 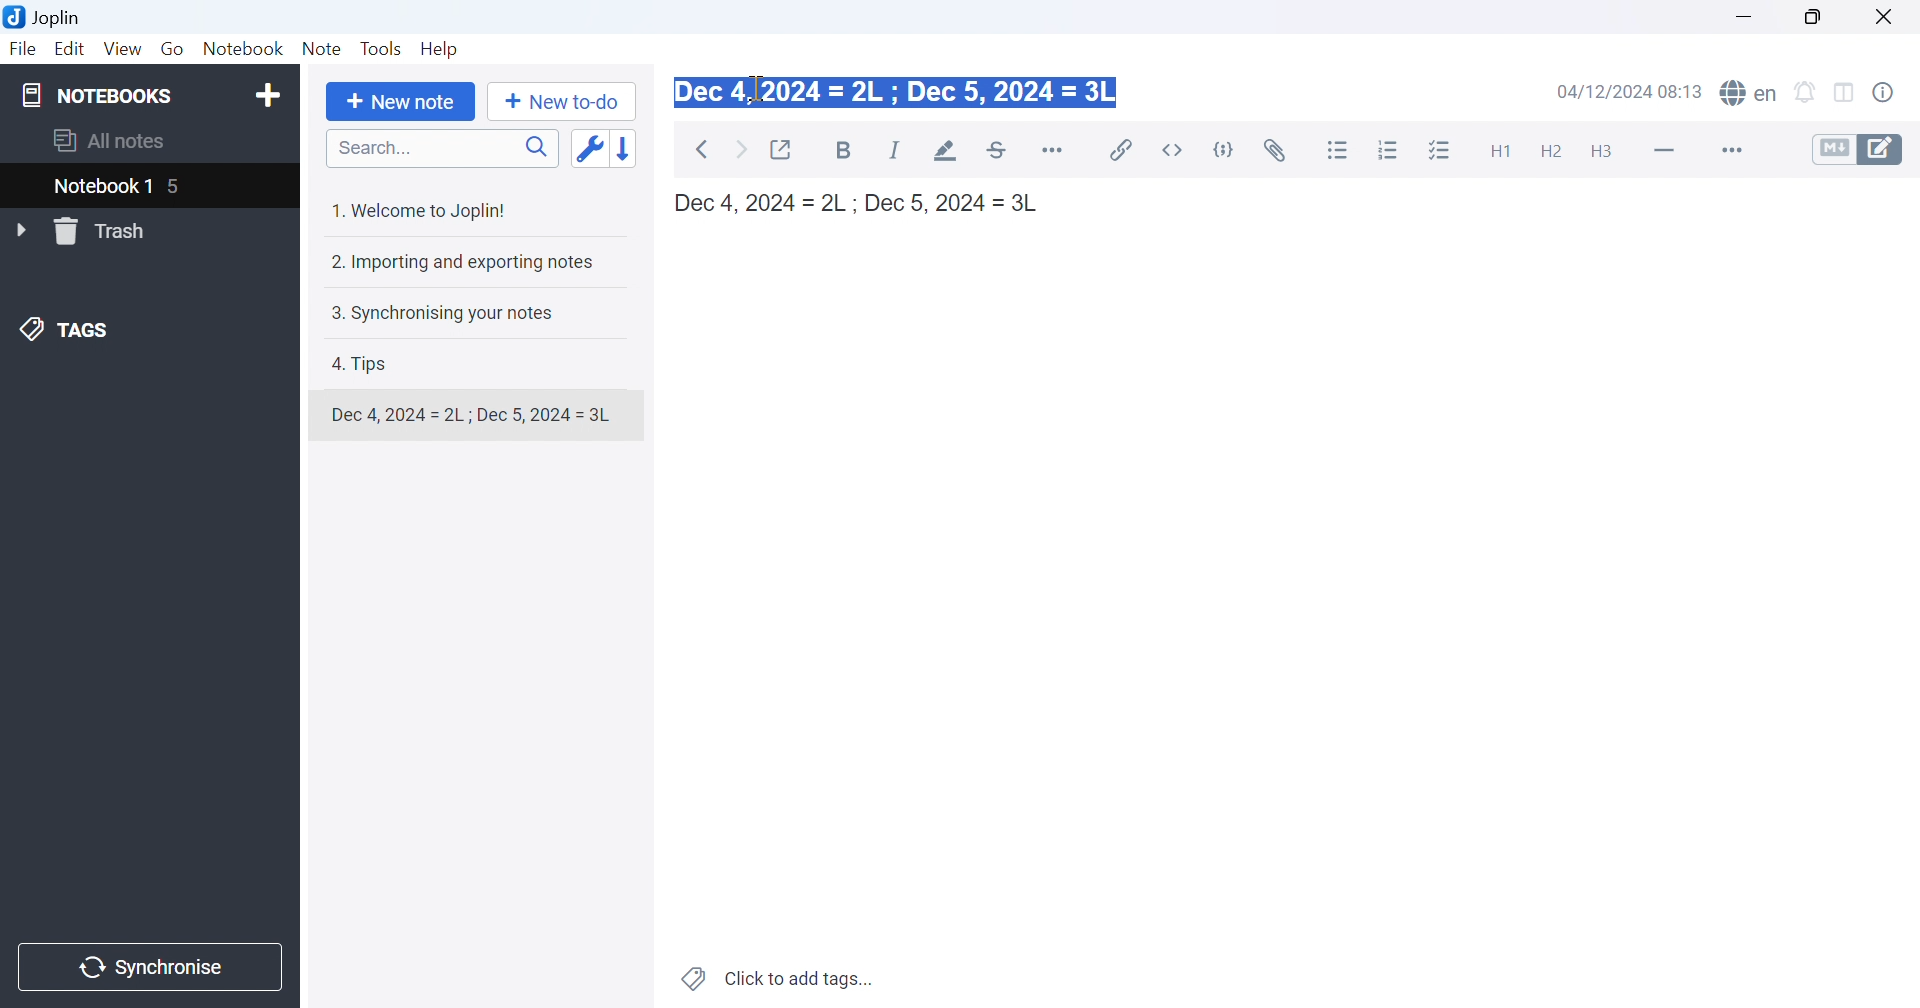 I want to click on Toggle editor layout, so click(x=1850, y=92).